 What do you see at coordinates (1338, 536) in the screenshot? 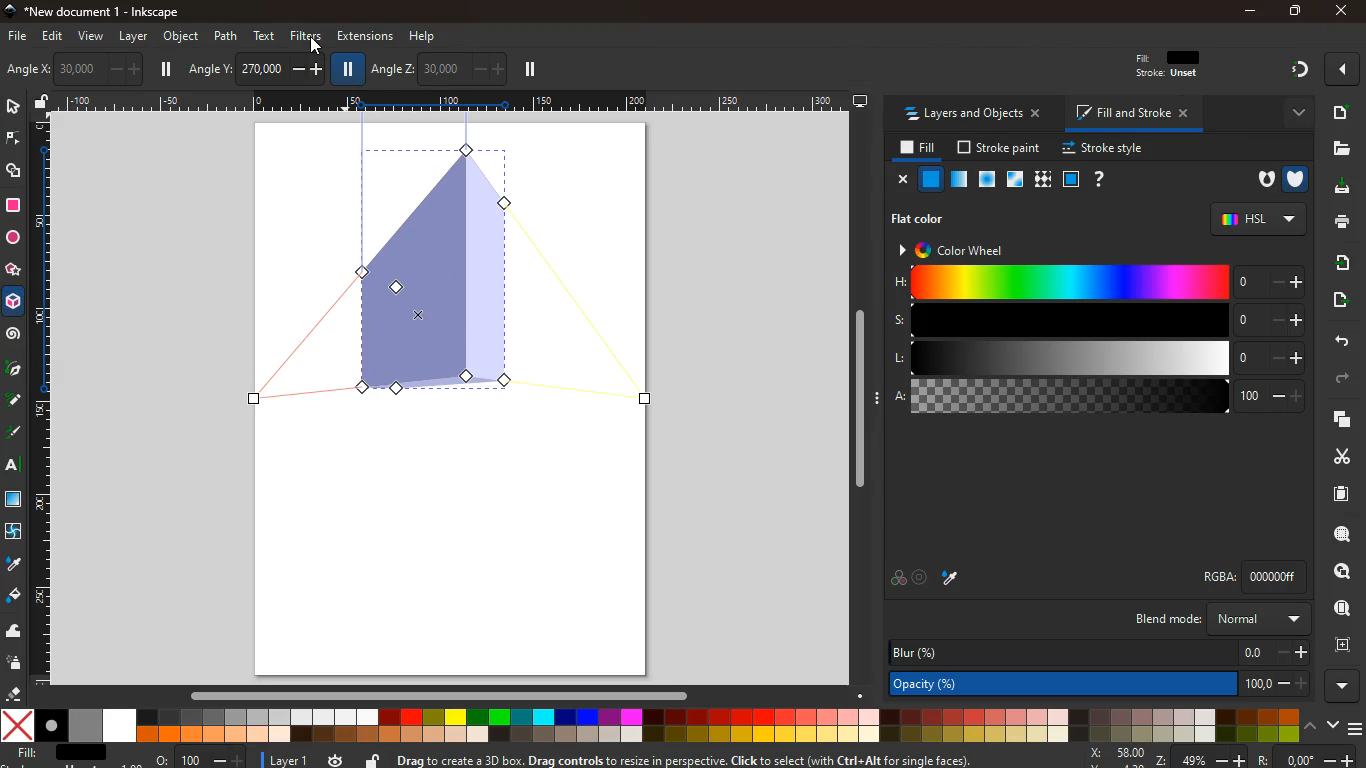
I see `search` at bounding box center [1338, 536].